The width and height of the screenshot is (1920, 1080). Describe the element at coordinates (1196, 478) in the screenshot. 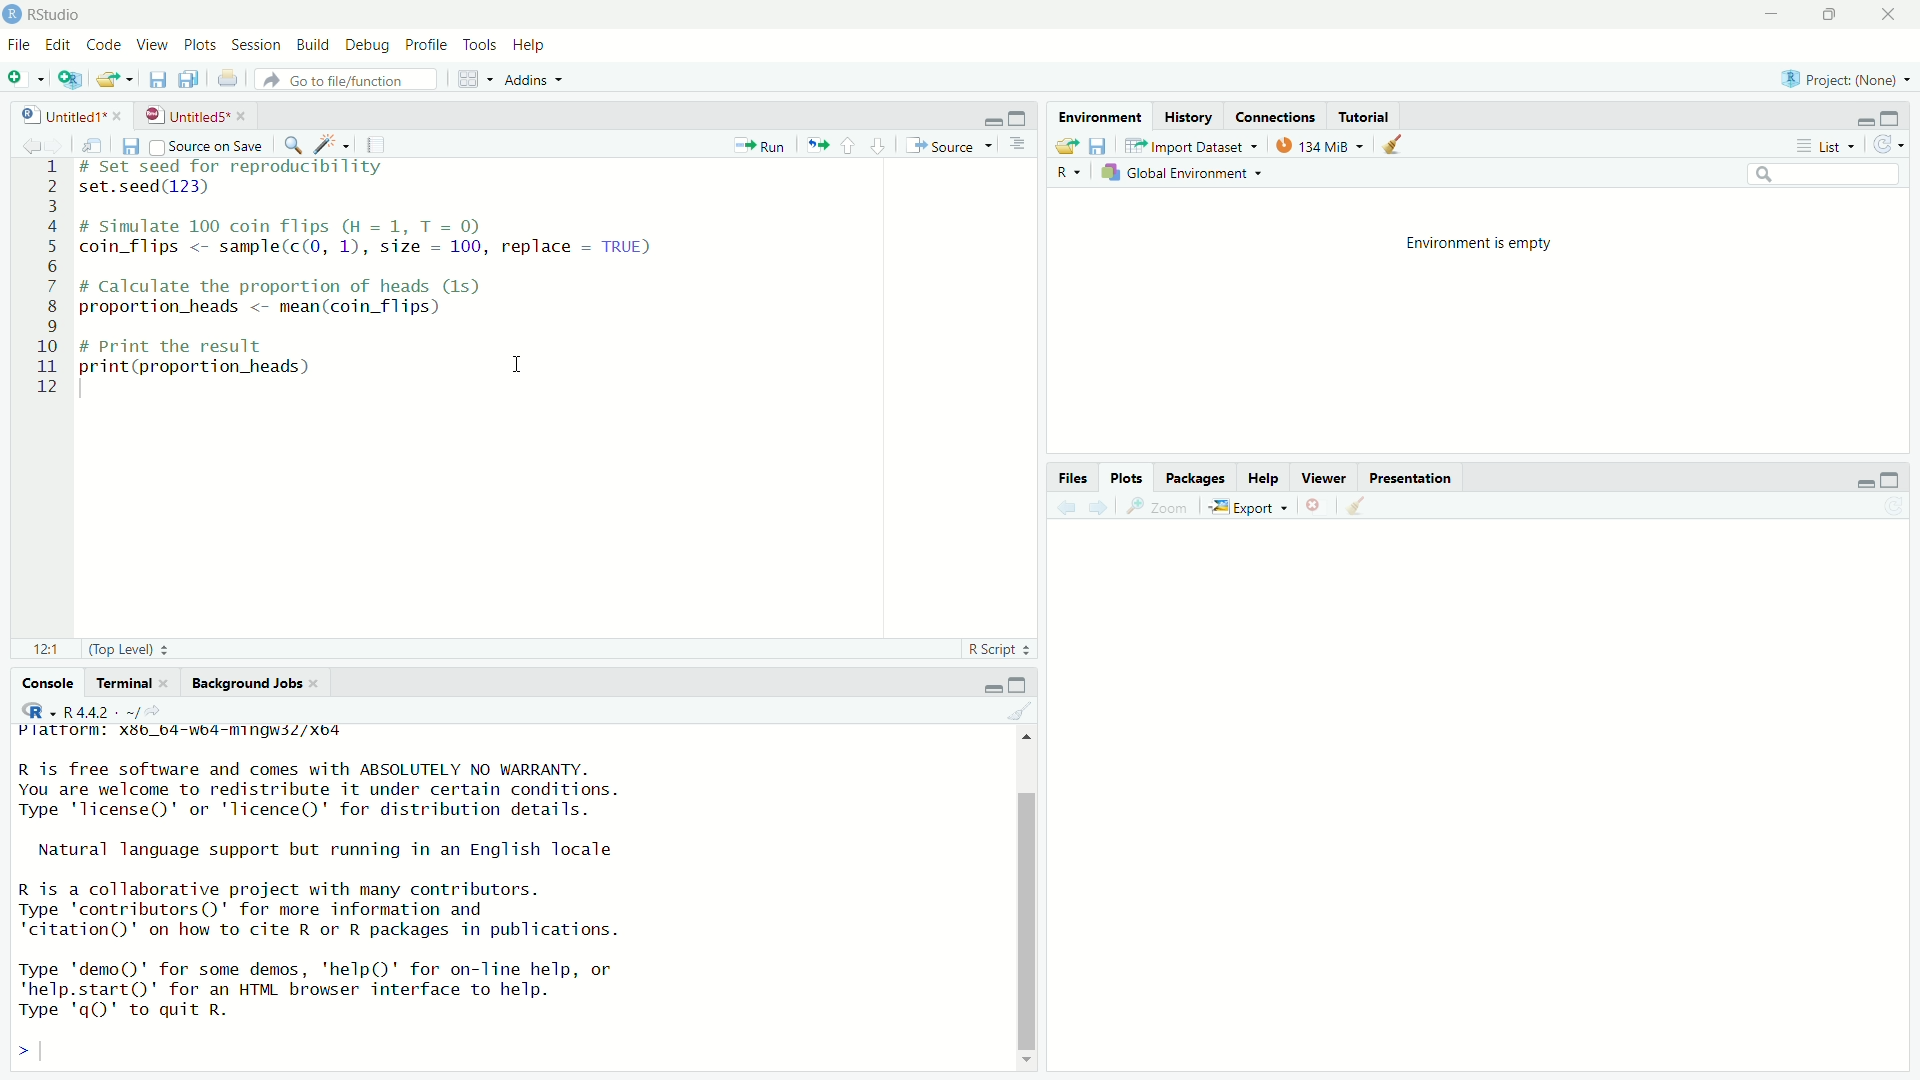

I see `Packages` at that location.